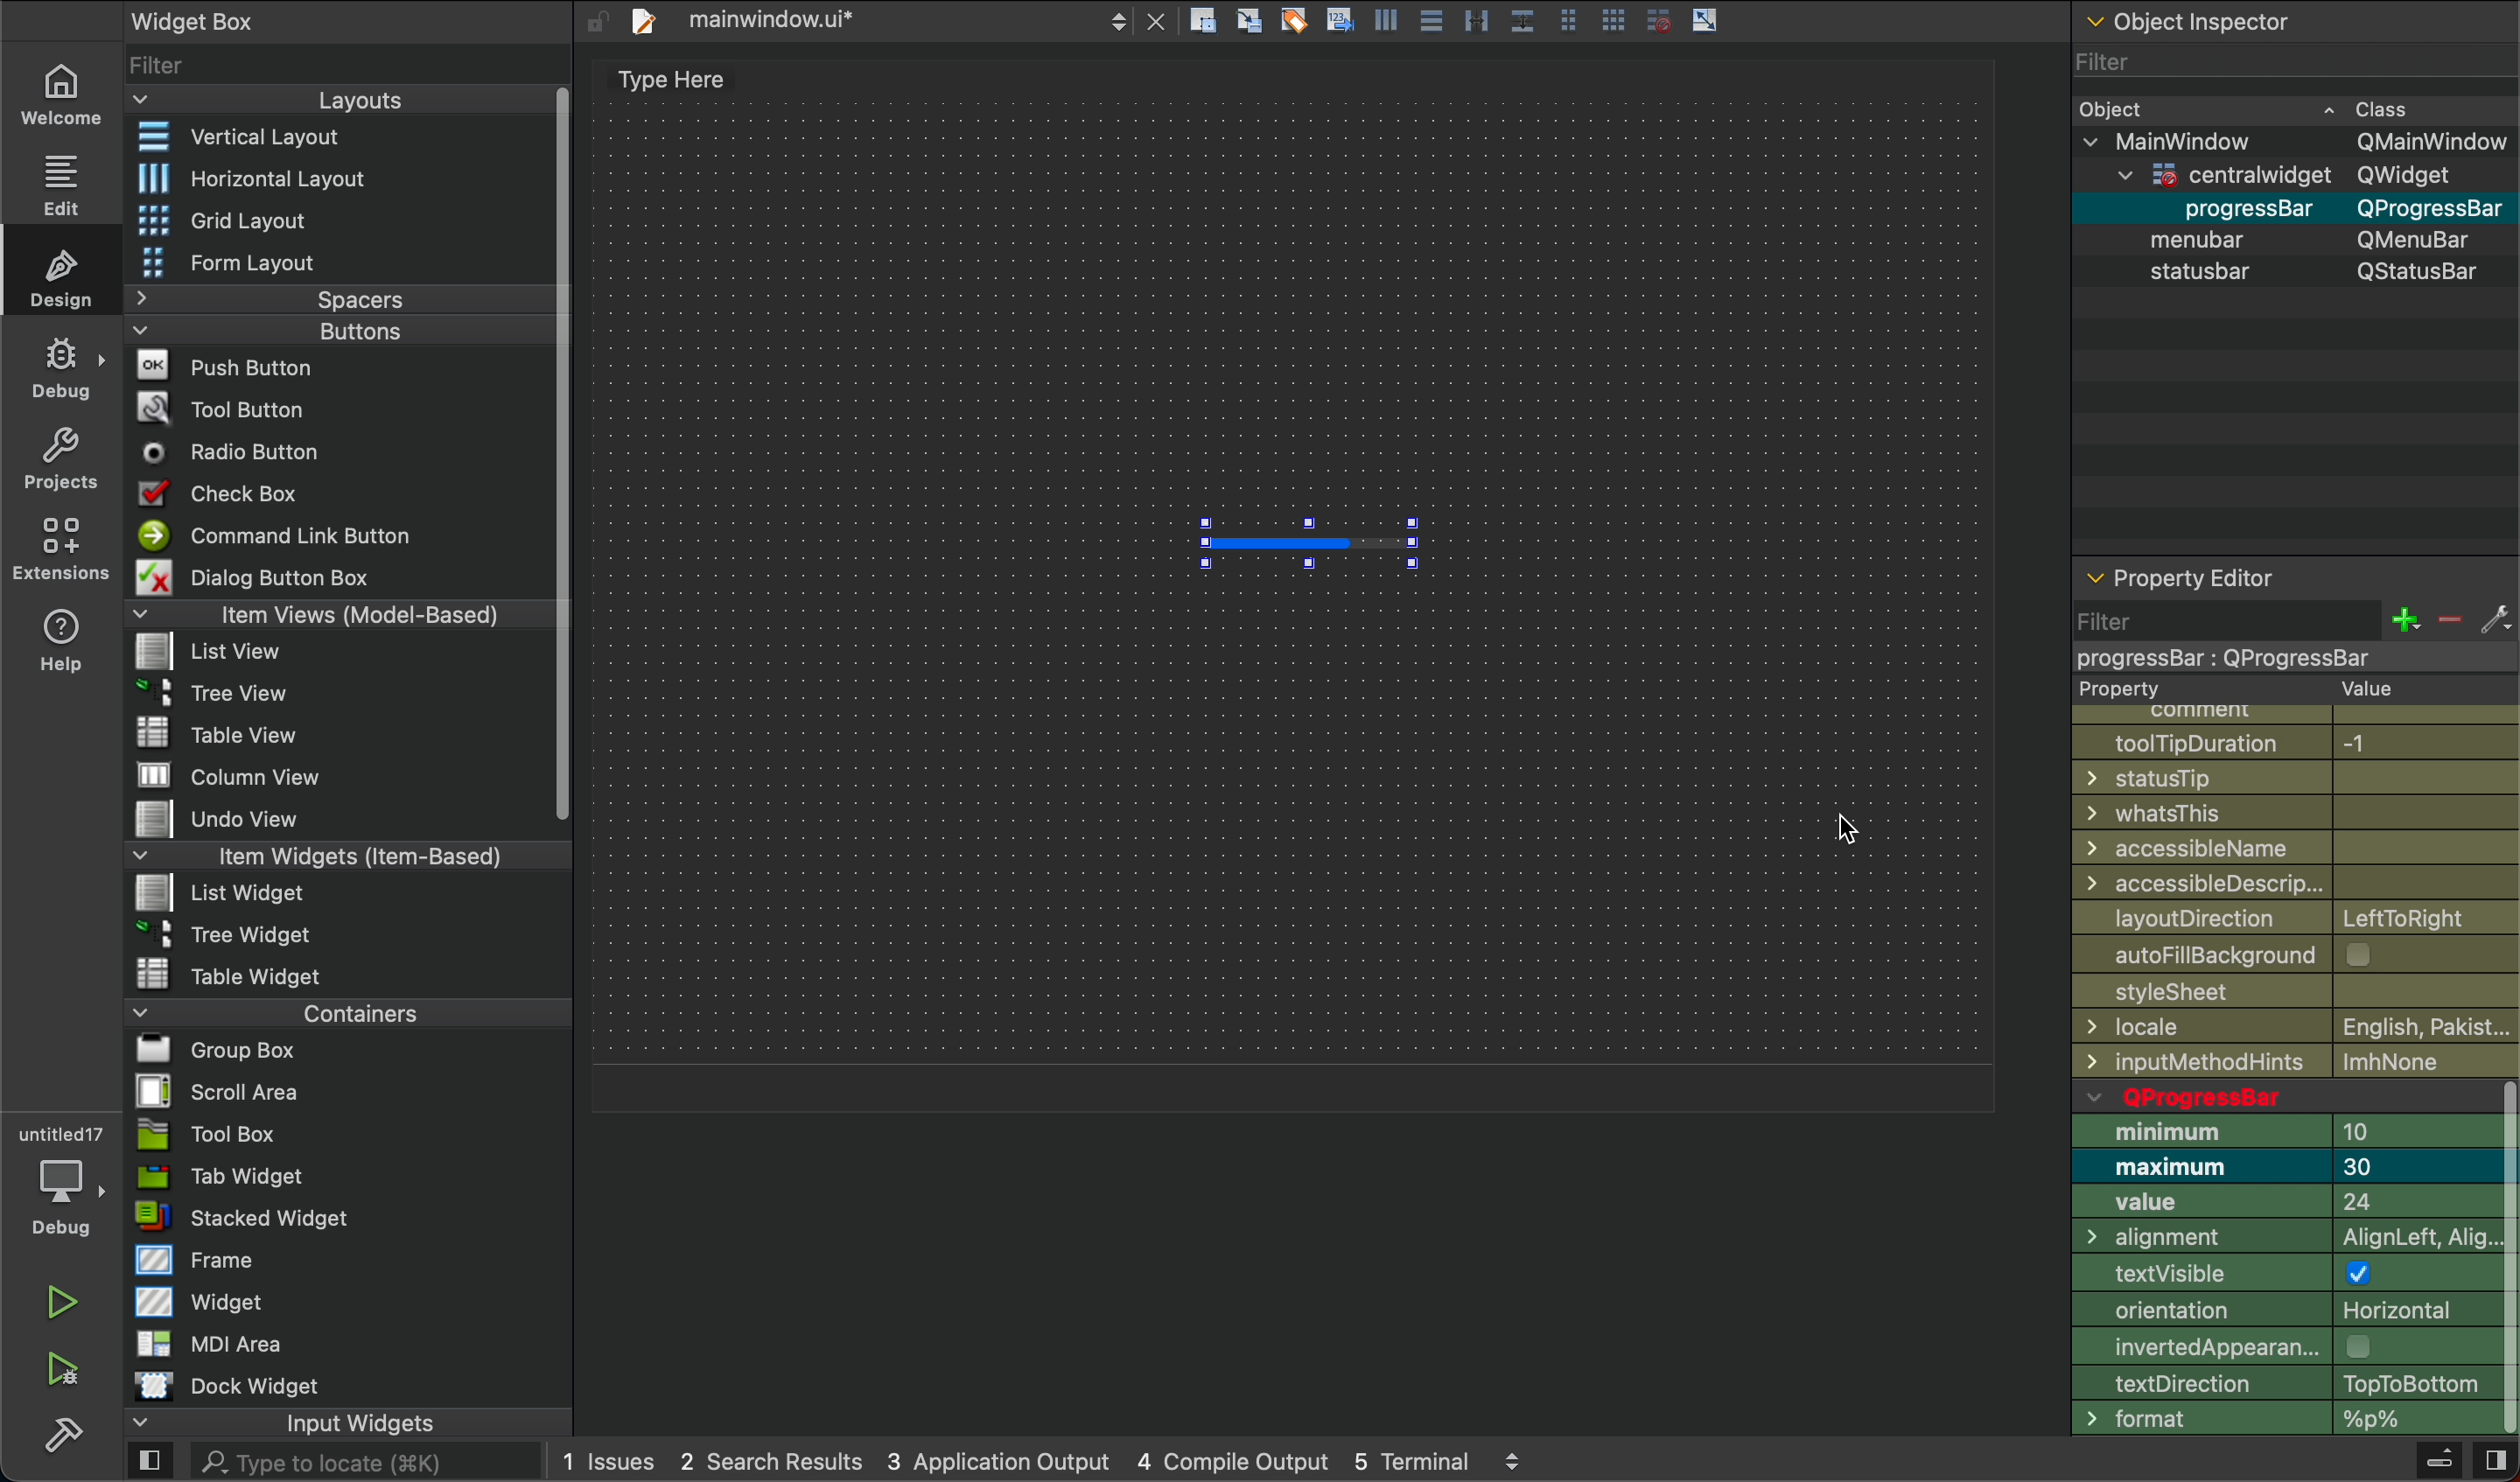  What do you see at coordinates (227, 733) in the screenshot?
I see `File` at bounding box center [227, 733].